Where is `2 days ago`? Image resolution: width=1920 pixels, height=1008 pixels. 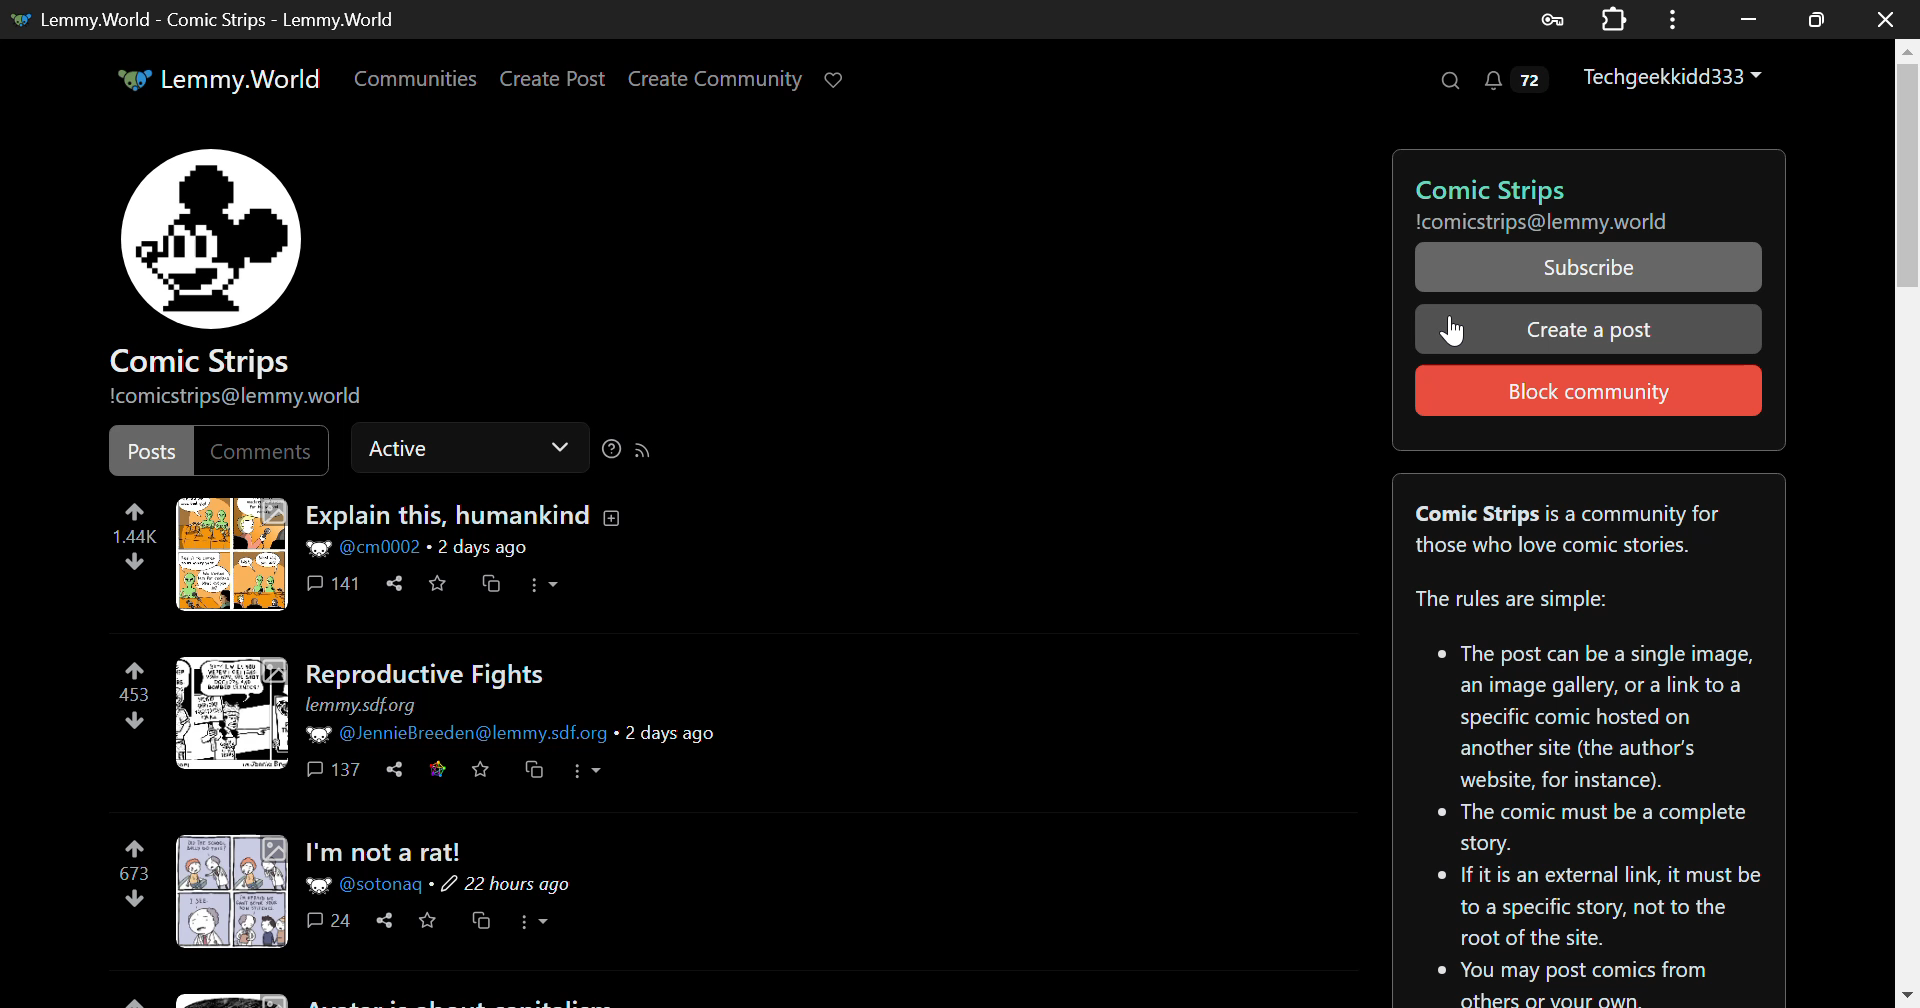
2 days ago is located at coordinates (670, 734).